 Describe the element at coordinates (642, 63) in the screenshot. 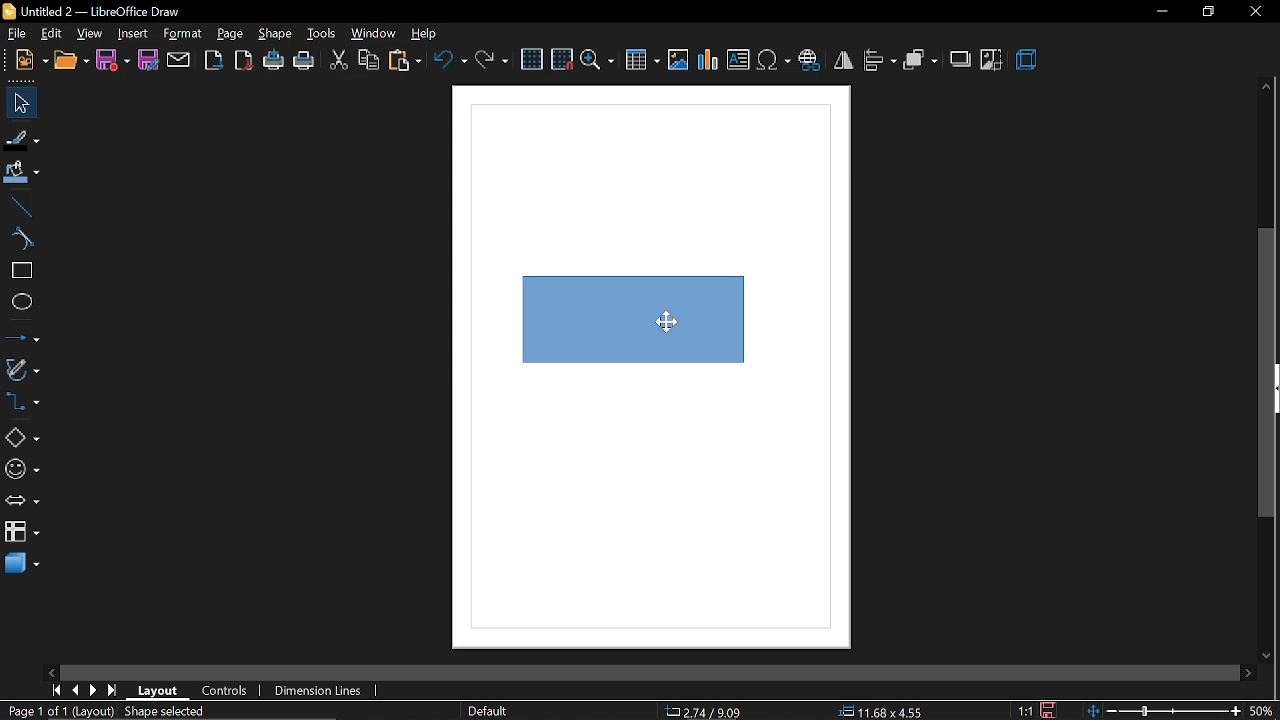

I see `Insert table` at that location.